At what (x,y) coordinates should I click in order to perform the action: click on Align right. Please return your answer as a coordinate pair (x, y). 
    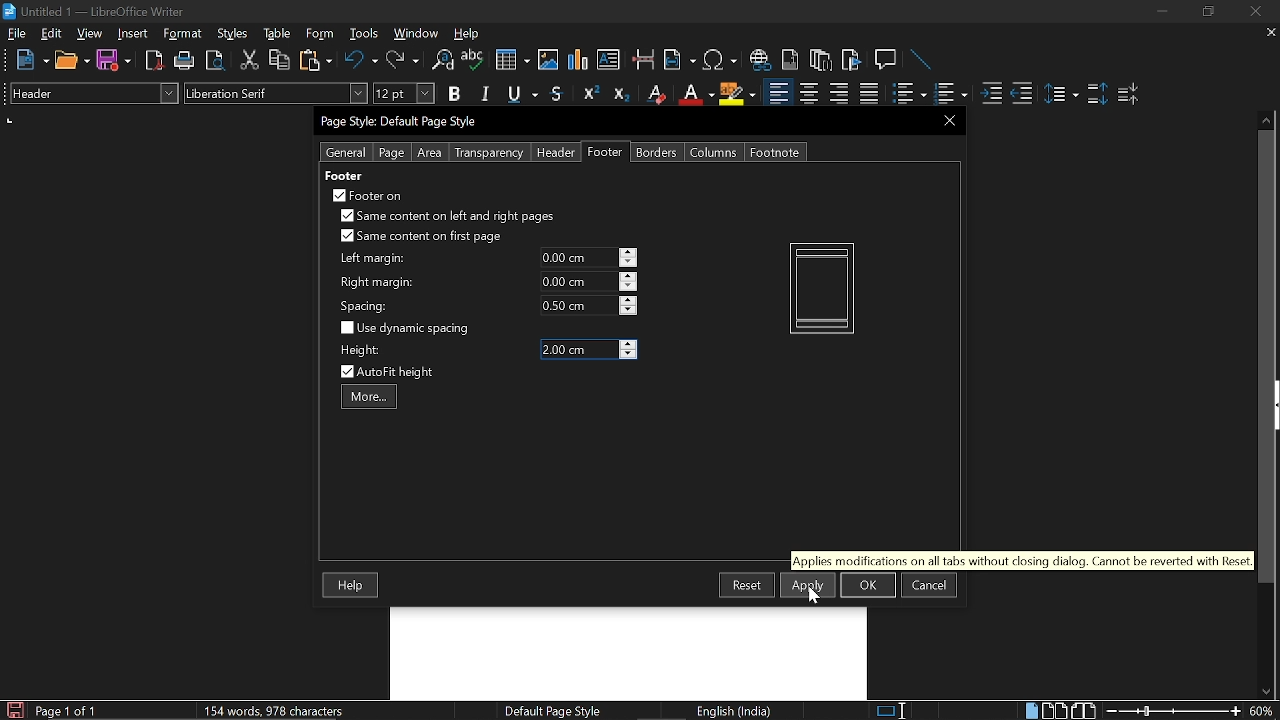
    Looking at the image, I should click on (841, 93).